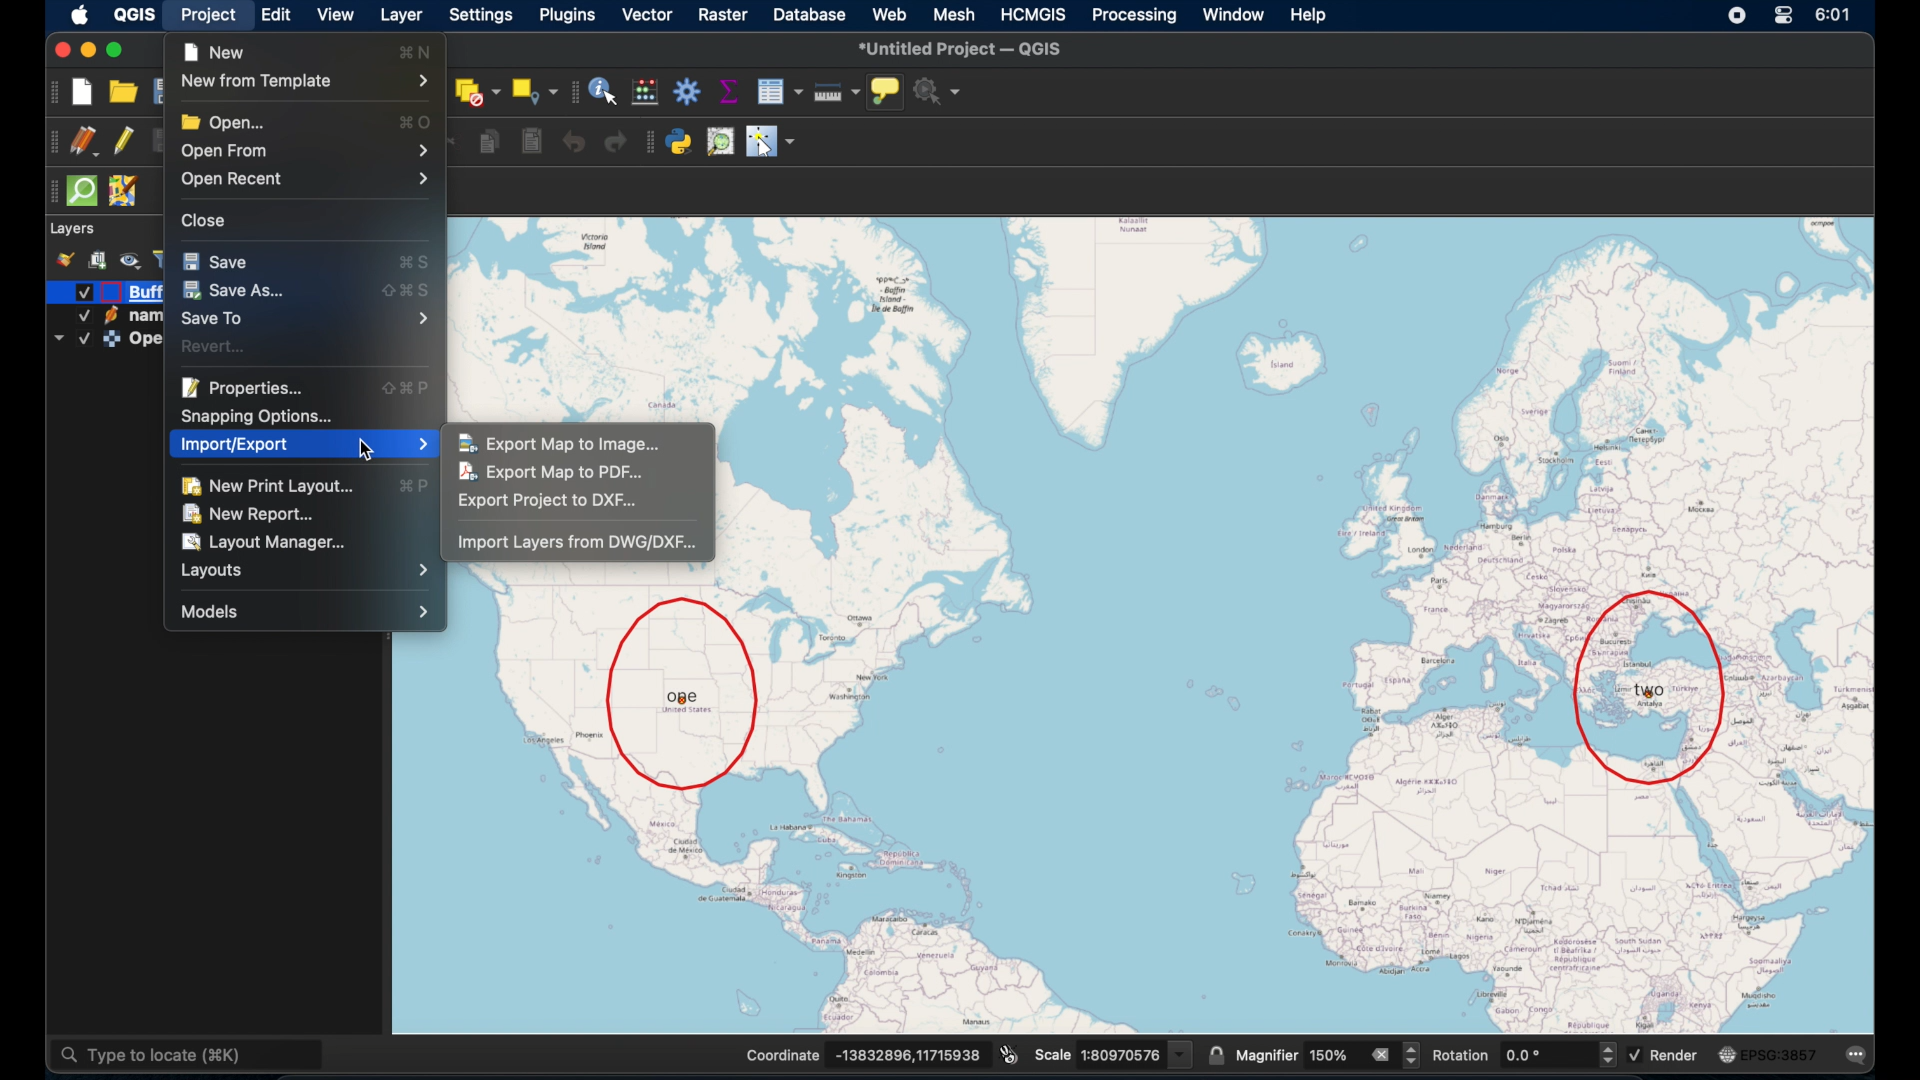 The height and width of the screenshot is (1080, 1920). What do you see at coordinates (268, 542) in the screenshot?
I see `layout manager` at bounding box center [268, 542].